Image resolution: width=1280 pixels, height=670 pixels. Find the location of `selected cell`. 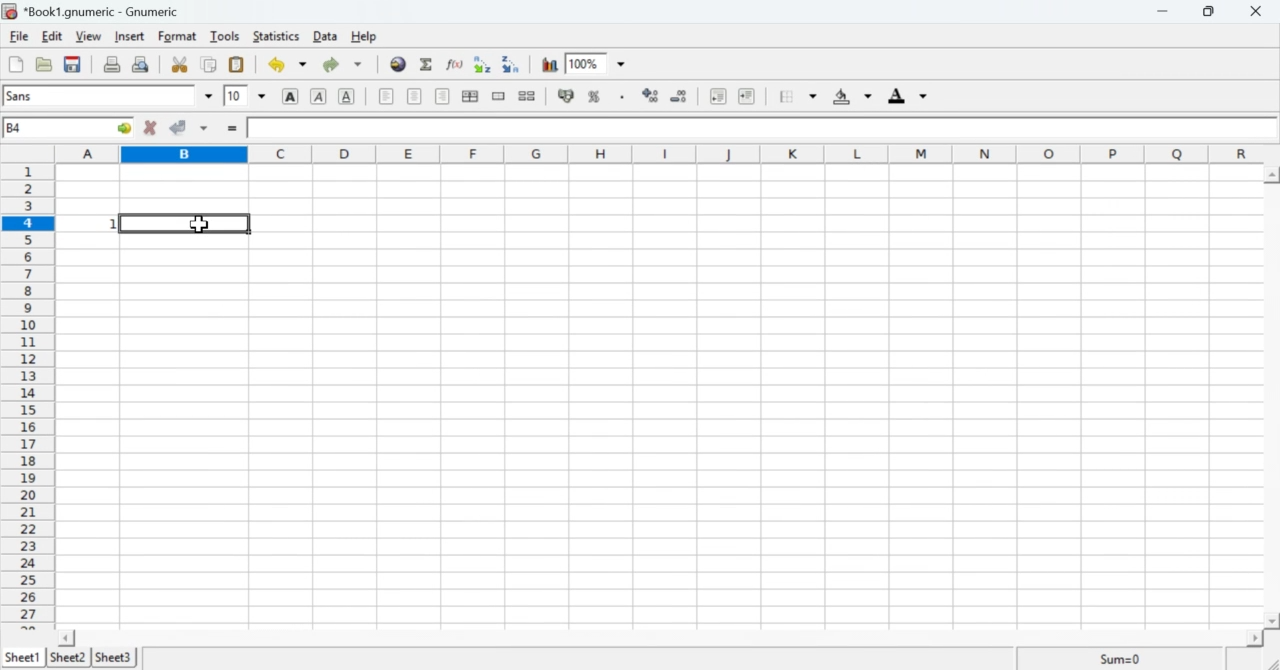

selected cell is located at coordinates (186, 223).